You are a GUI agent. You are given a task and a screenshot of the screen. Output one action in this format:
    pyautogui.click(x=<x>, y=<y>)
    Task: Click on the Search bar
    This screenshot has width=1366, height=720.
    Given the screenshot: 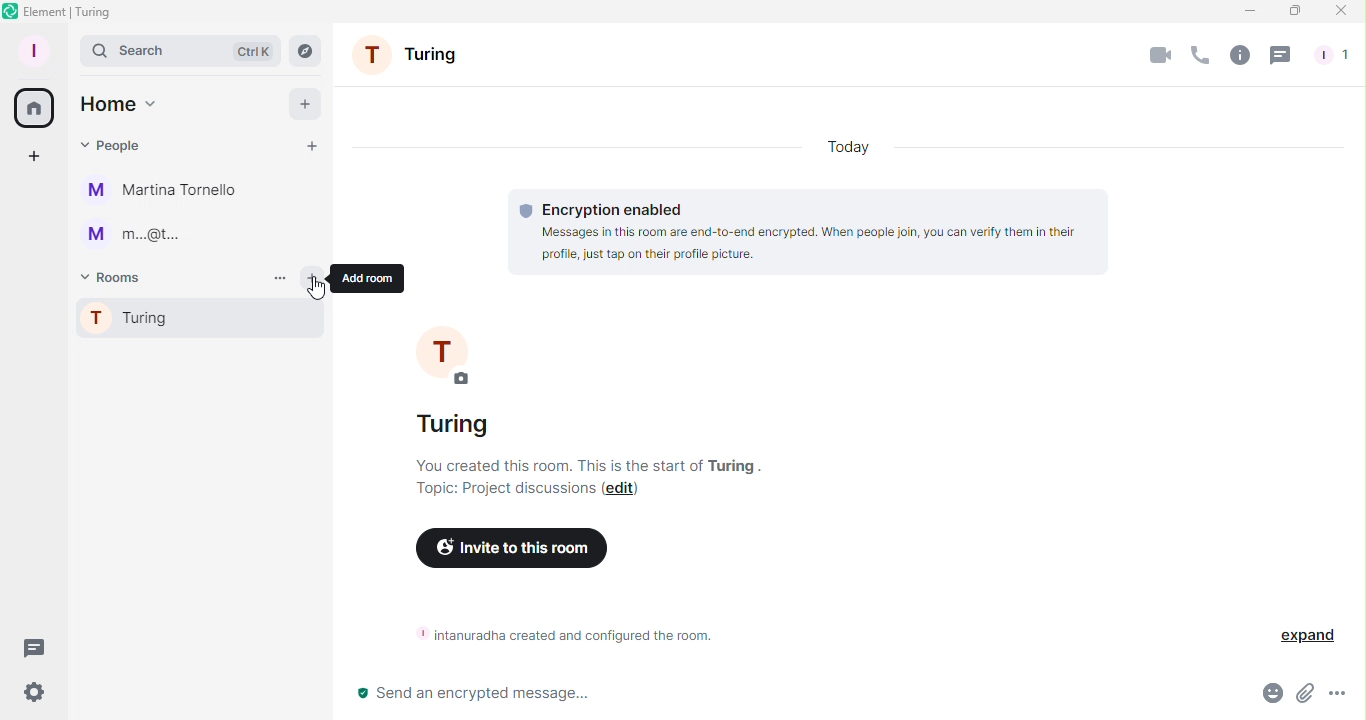 What is the action you would take?
    pyautogui.click(x=180, y=50)
    